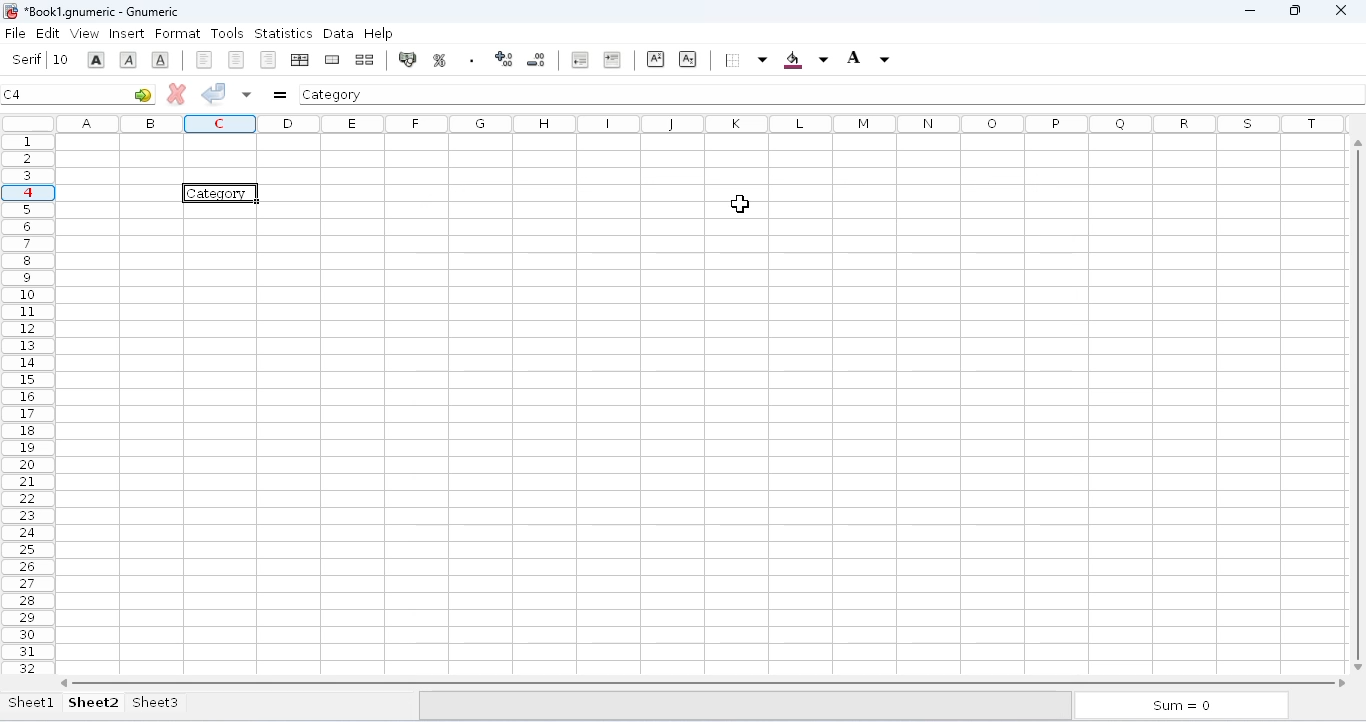 The image size is (1366, 722). Describe the element at coordinates (300, 58) in the screenshot. I see `align right` at that location.